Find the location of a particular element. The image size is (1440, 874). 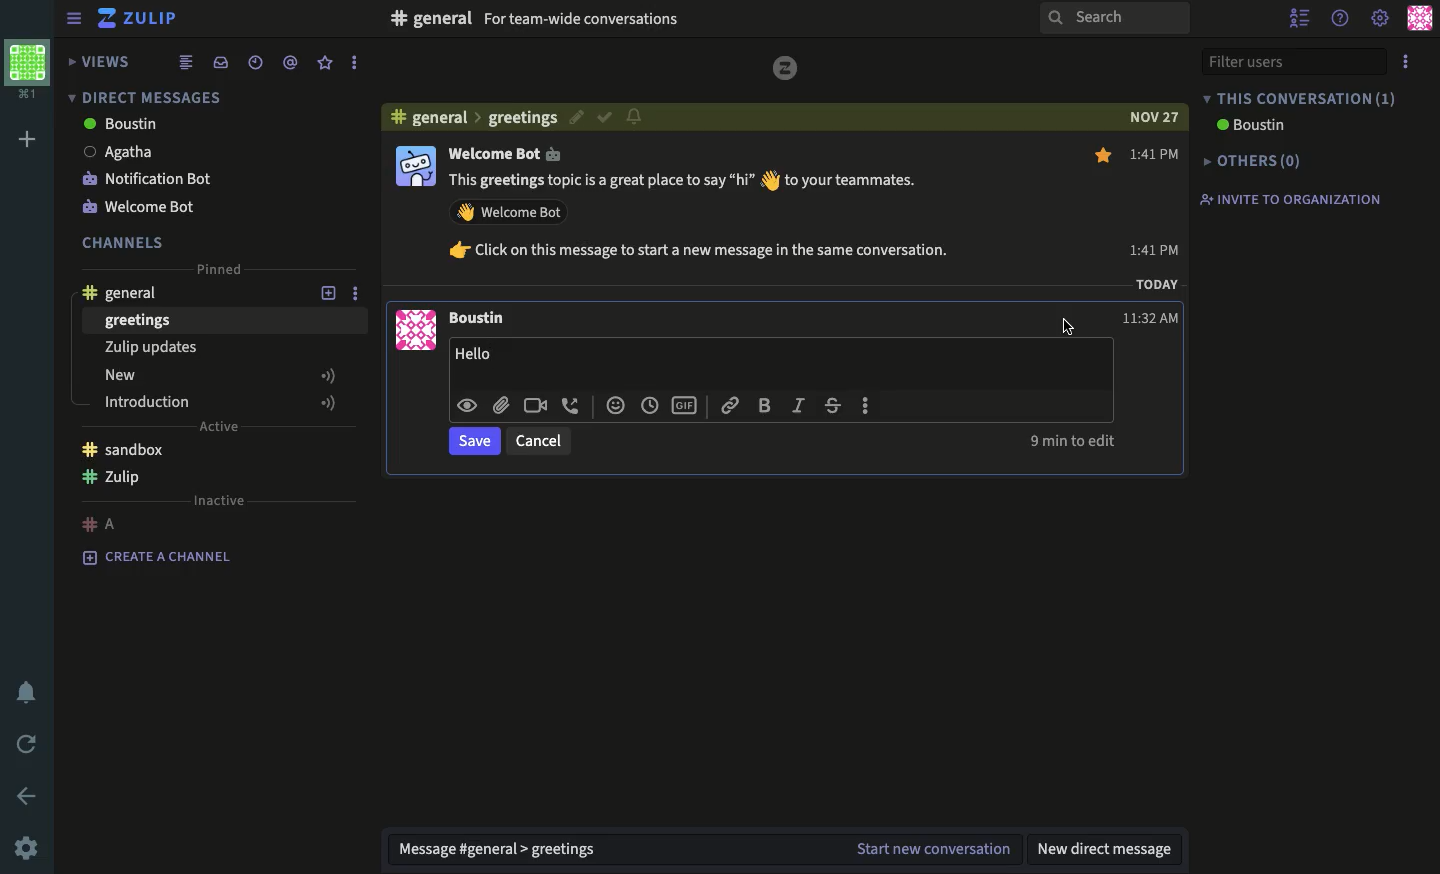

mention is located at coordinates (291, 62).